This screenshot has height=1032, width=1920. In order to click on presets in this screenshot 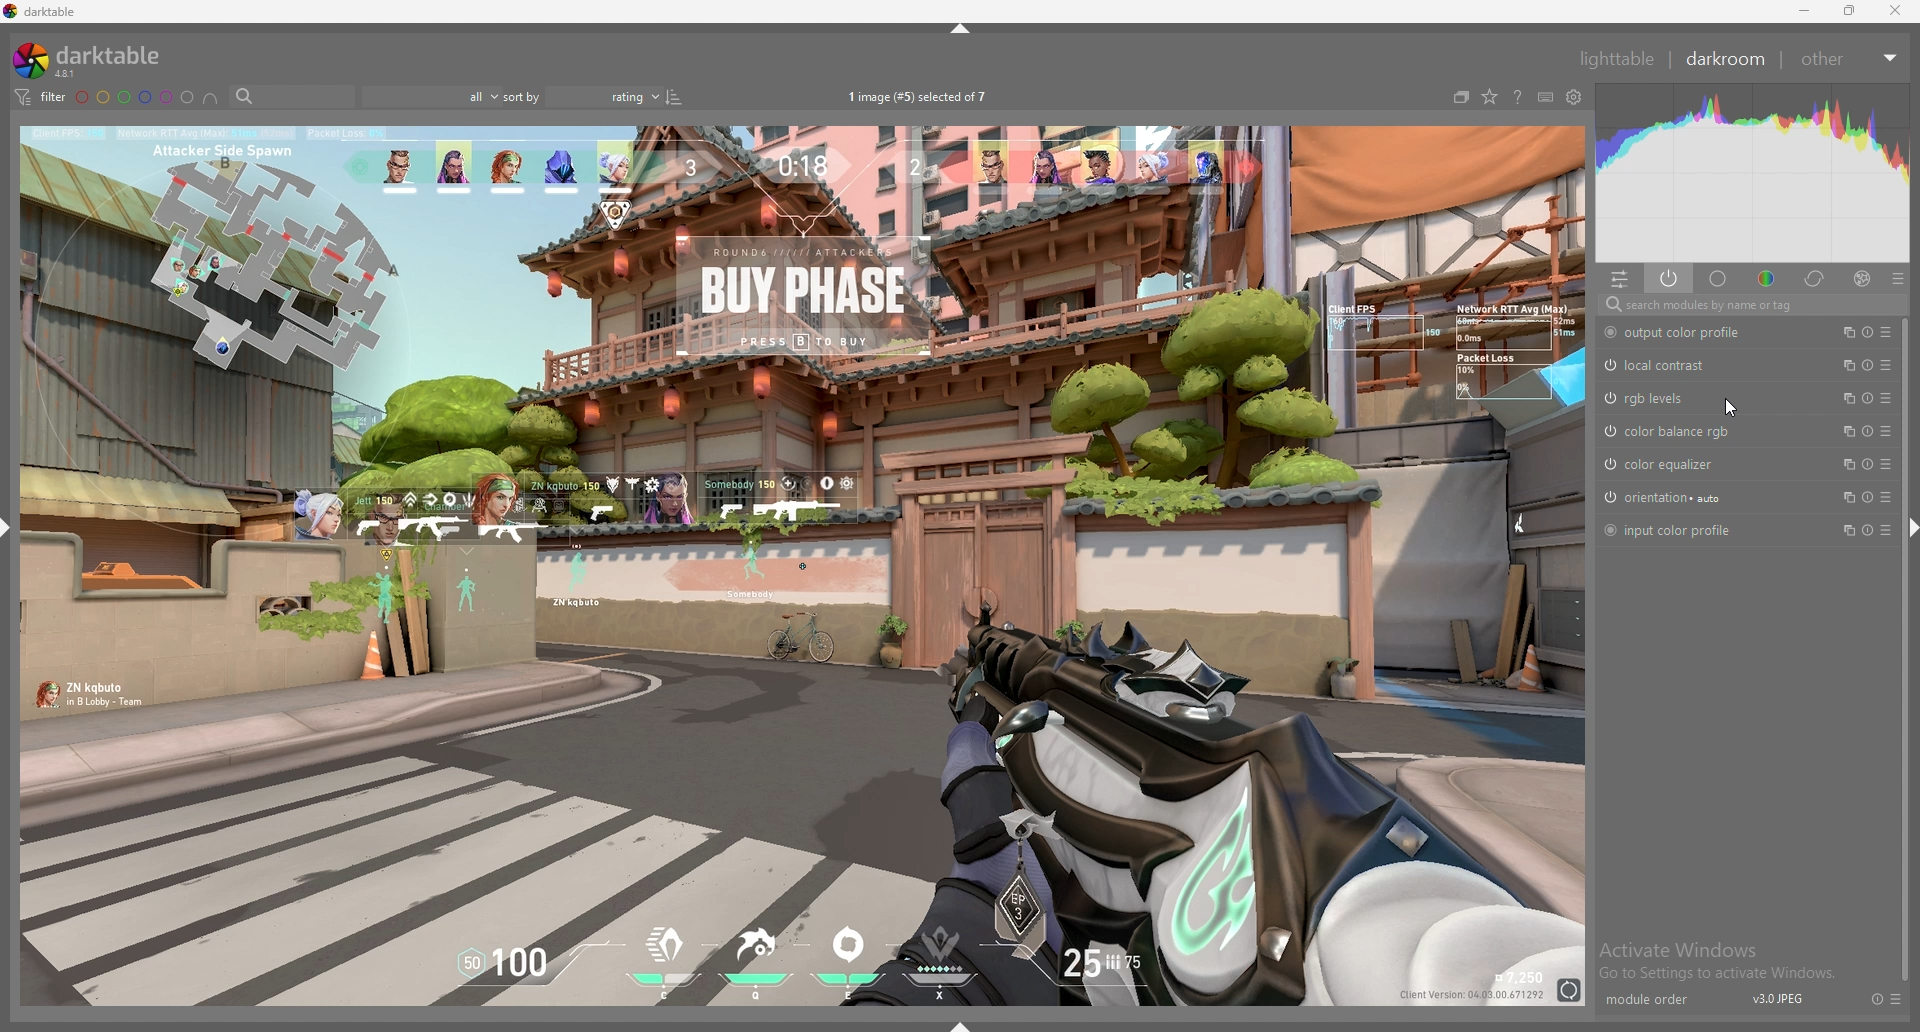, I will do `click(1886, 332)`.